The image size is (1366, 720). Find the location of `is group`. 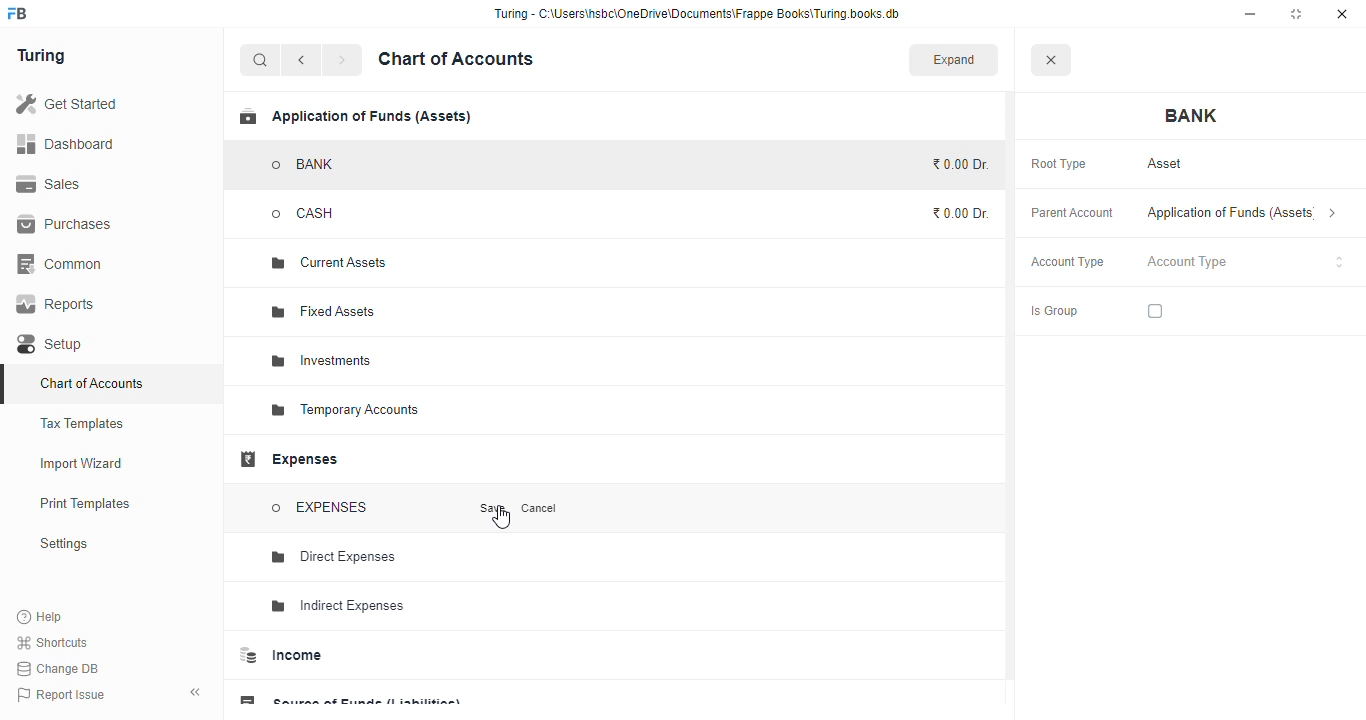

is group is located at coordinates (1054, 312).